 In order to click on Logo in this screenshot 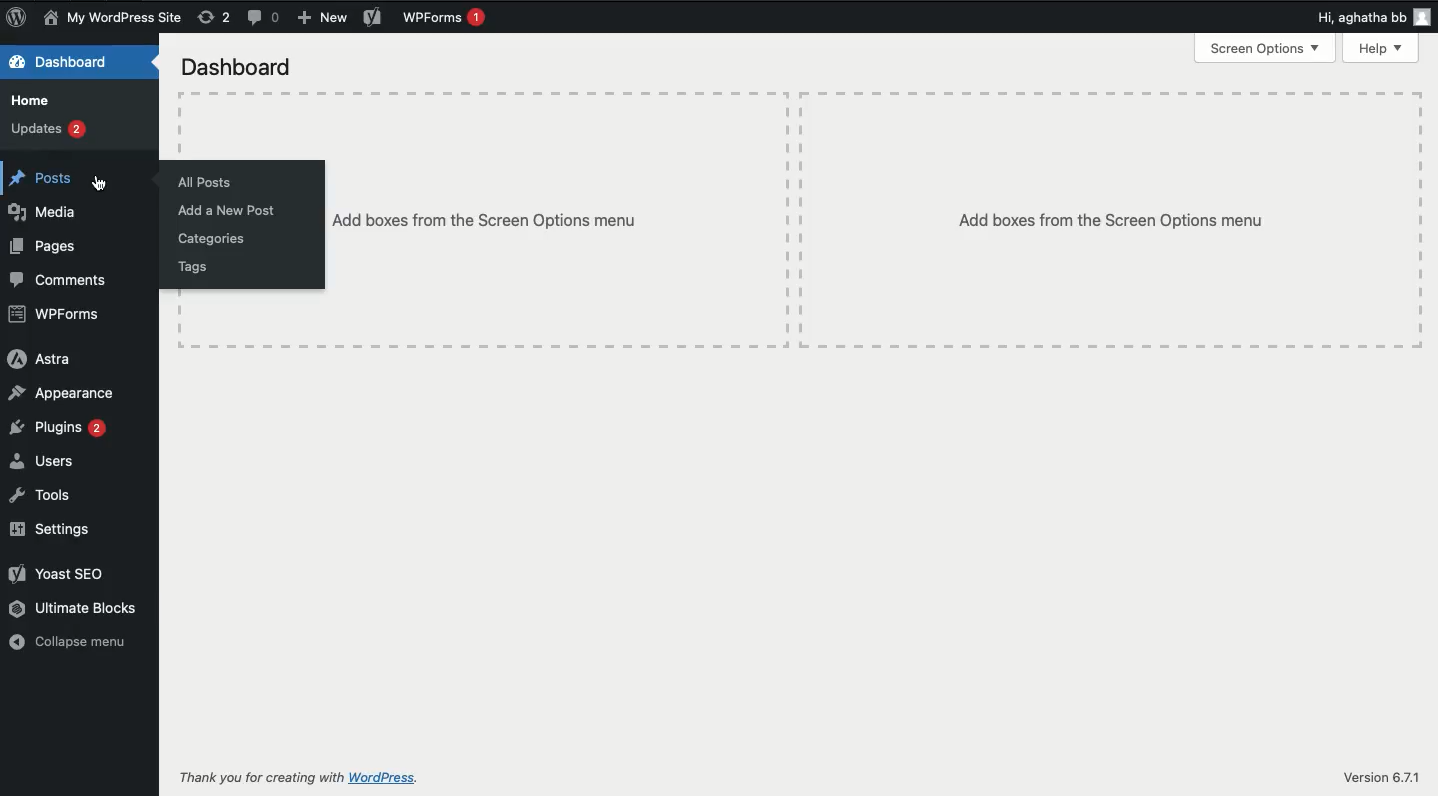, I will do `click(19, 17)`.